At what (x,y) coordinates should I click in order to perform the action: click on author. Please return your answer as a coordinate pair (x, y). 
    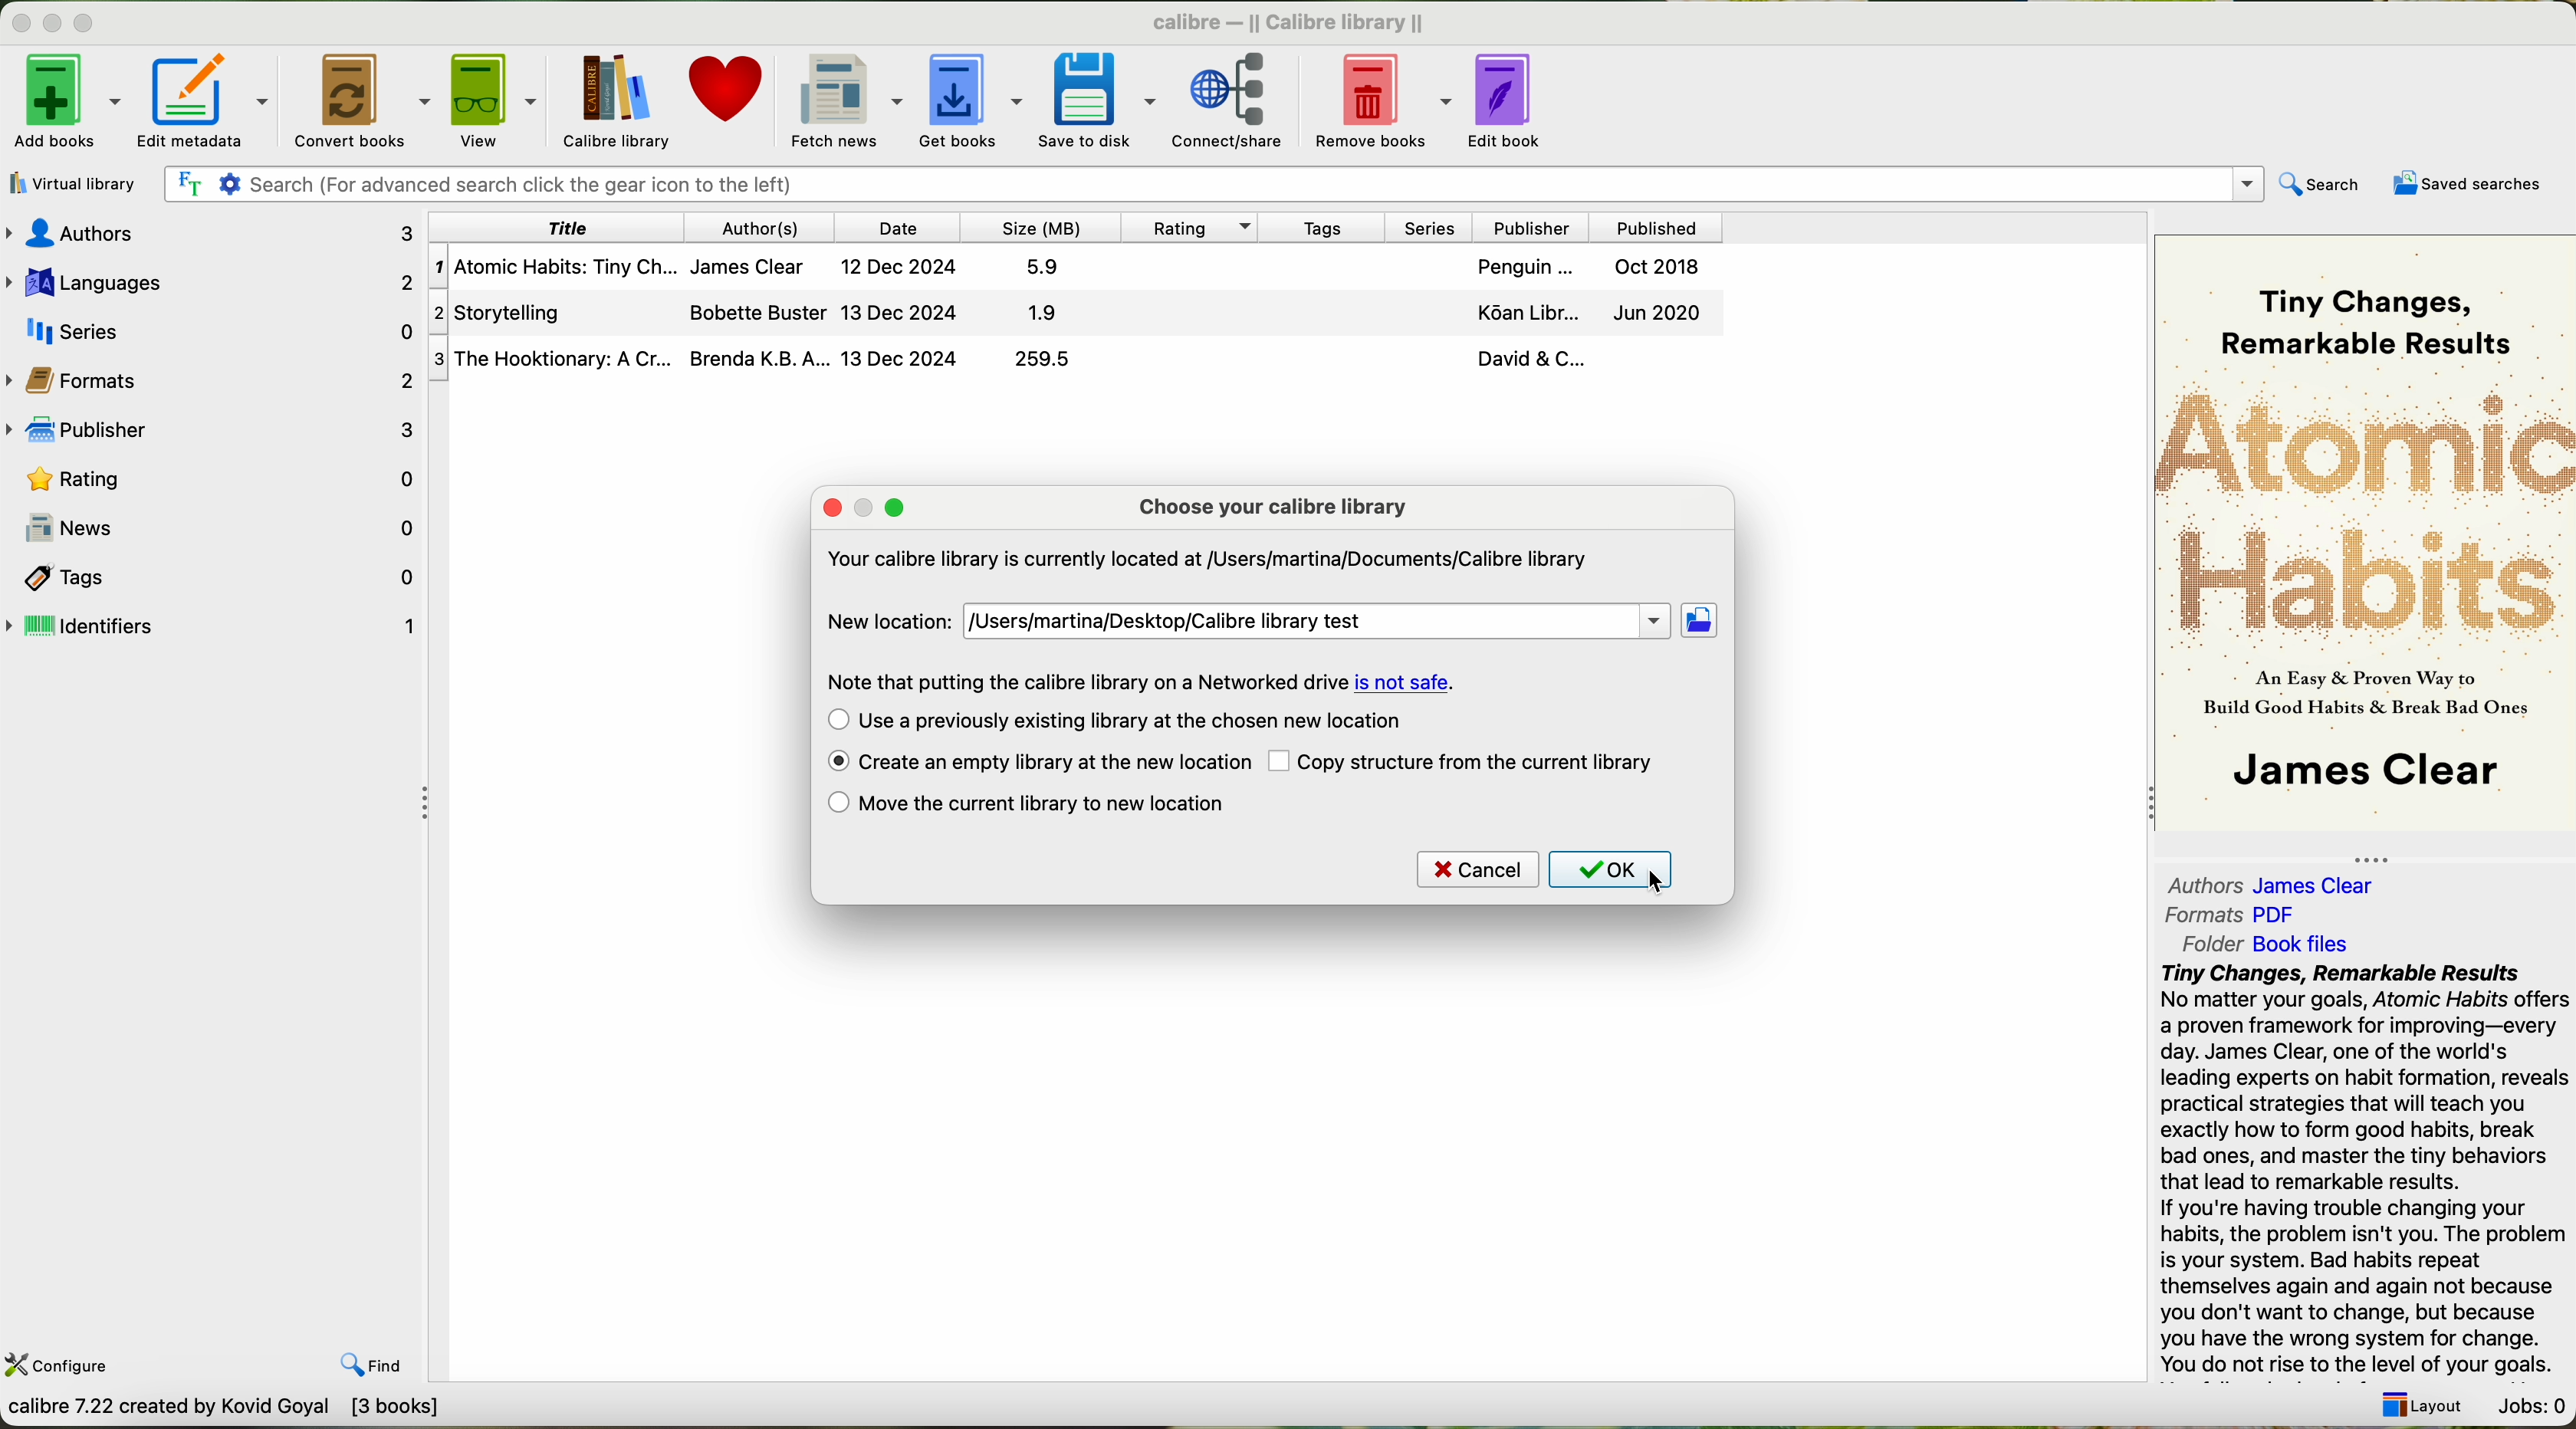
    Looking at the image, I should click on (763, 227).